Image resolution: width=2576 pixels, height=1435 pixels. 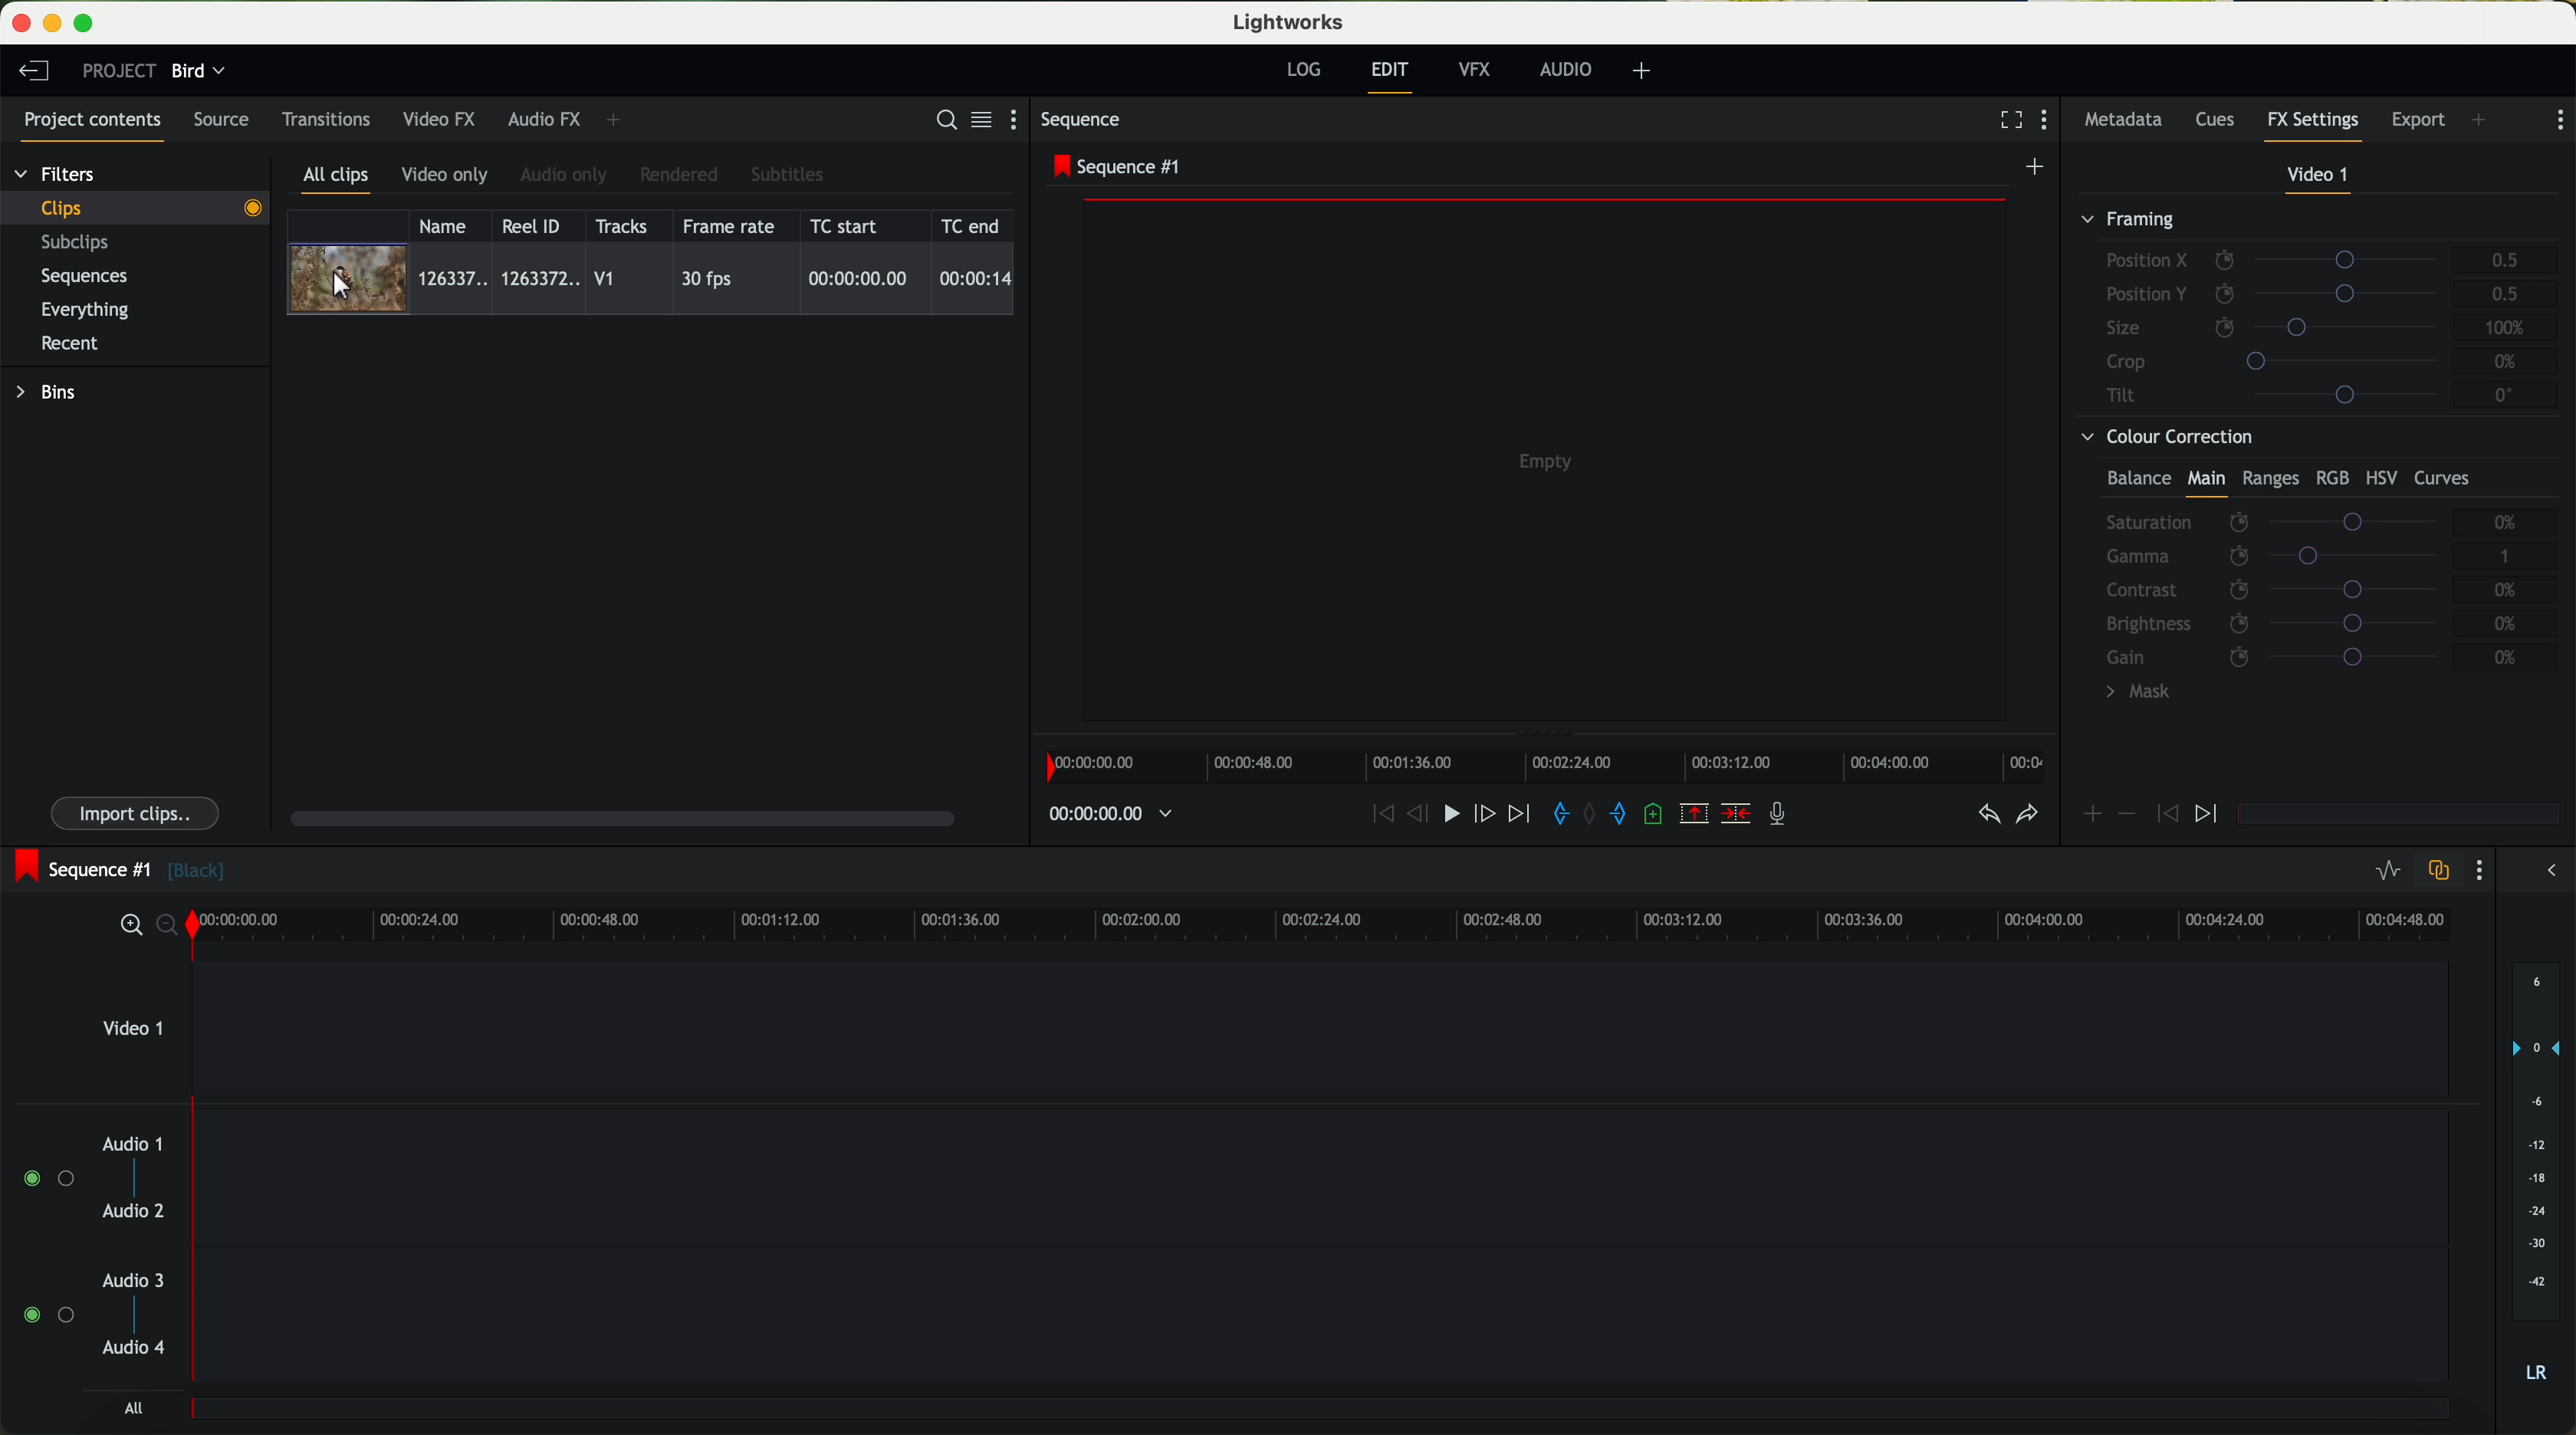 What do you see at coordinates (1487, 815) in the screenshot?
I see `nudge one frame foward` at bounding box center [1487, 815].